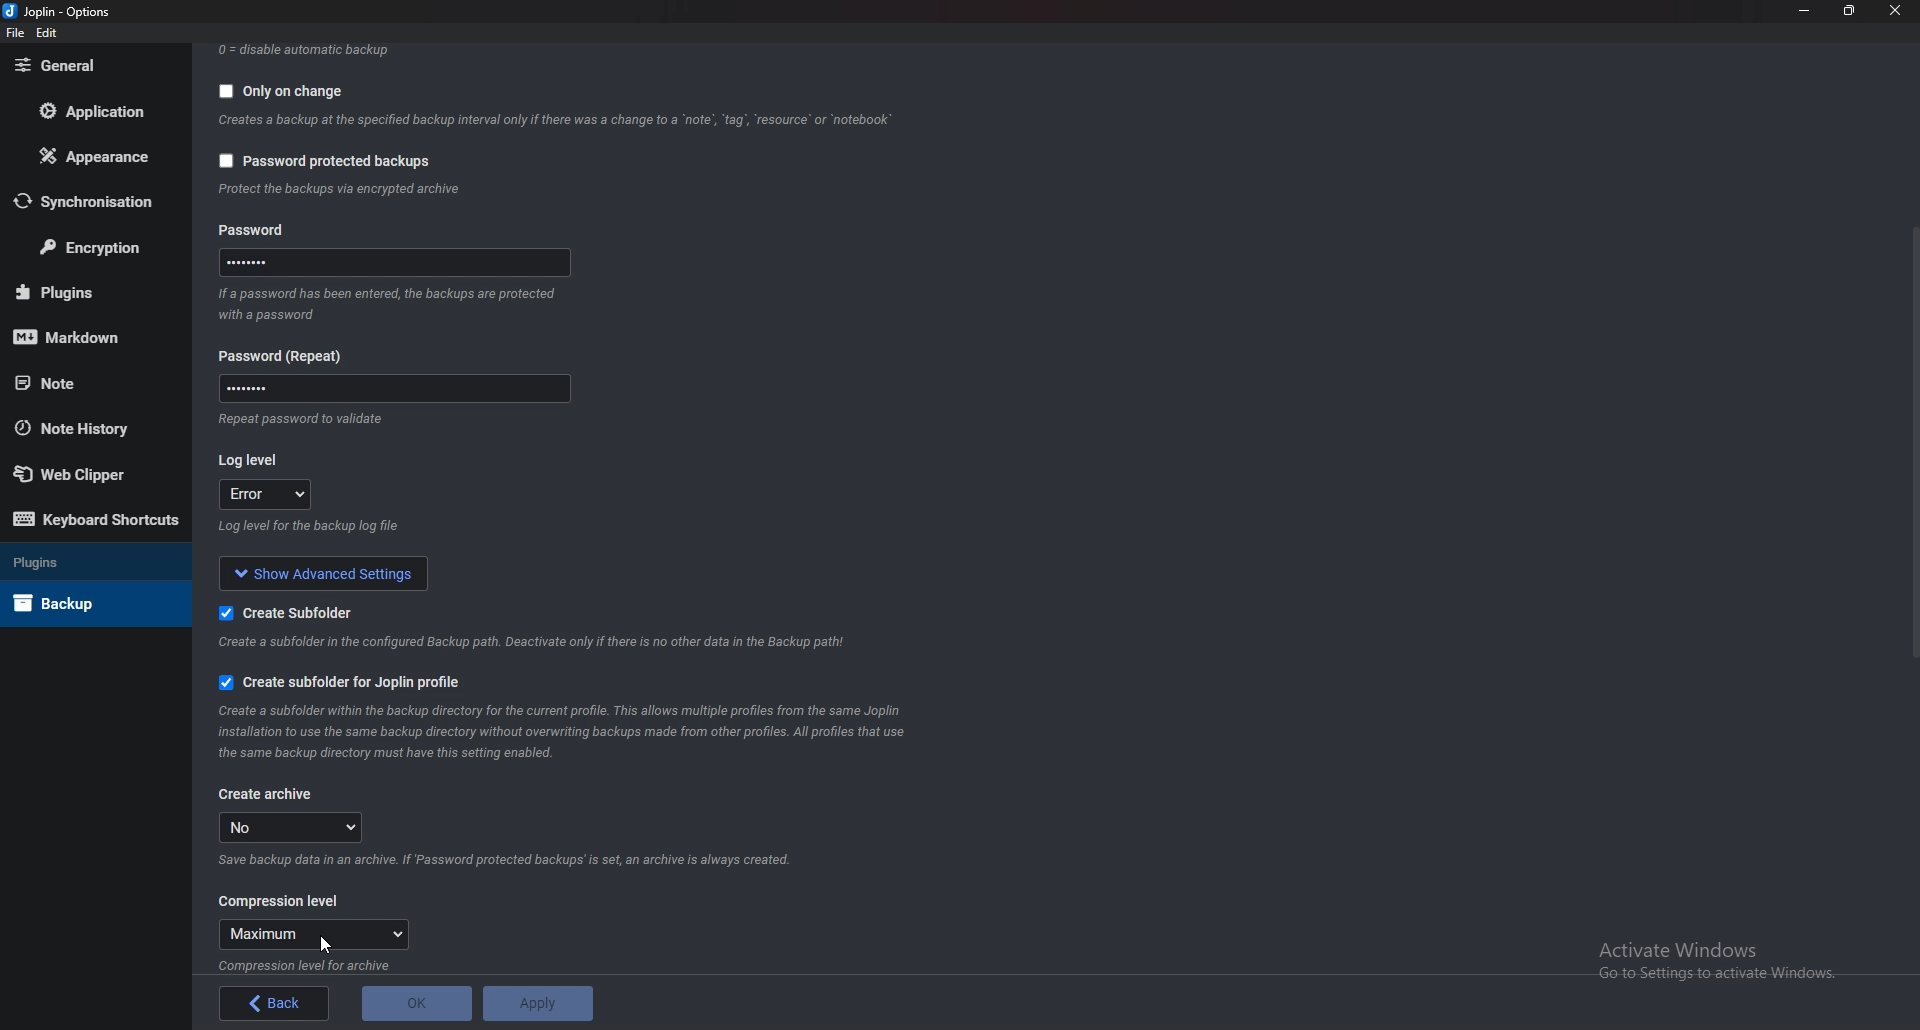  Describe the element at coordinates (1850, 11) in the screenshot. I see `Resize` at that location.